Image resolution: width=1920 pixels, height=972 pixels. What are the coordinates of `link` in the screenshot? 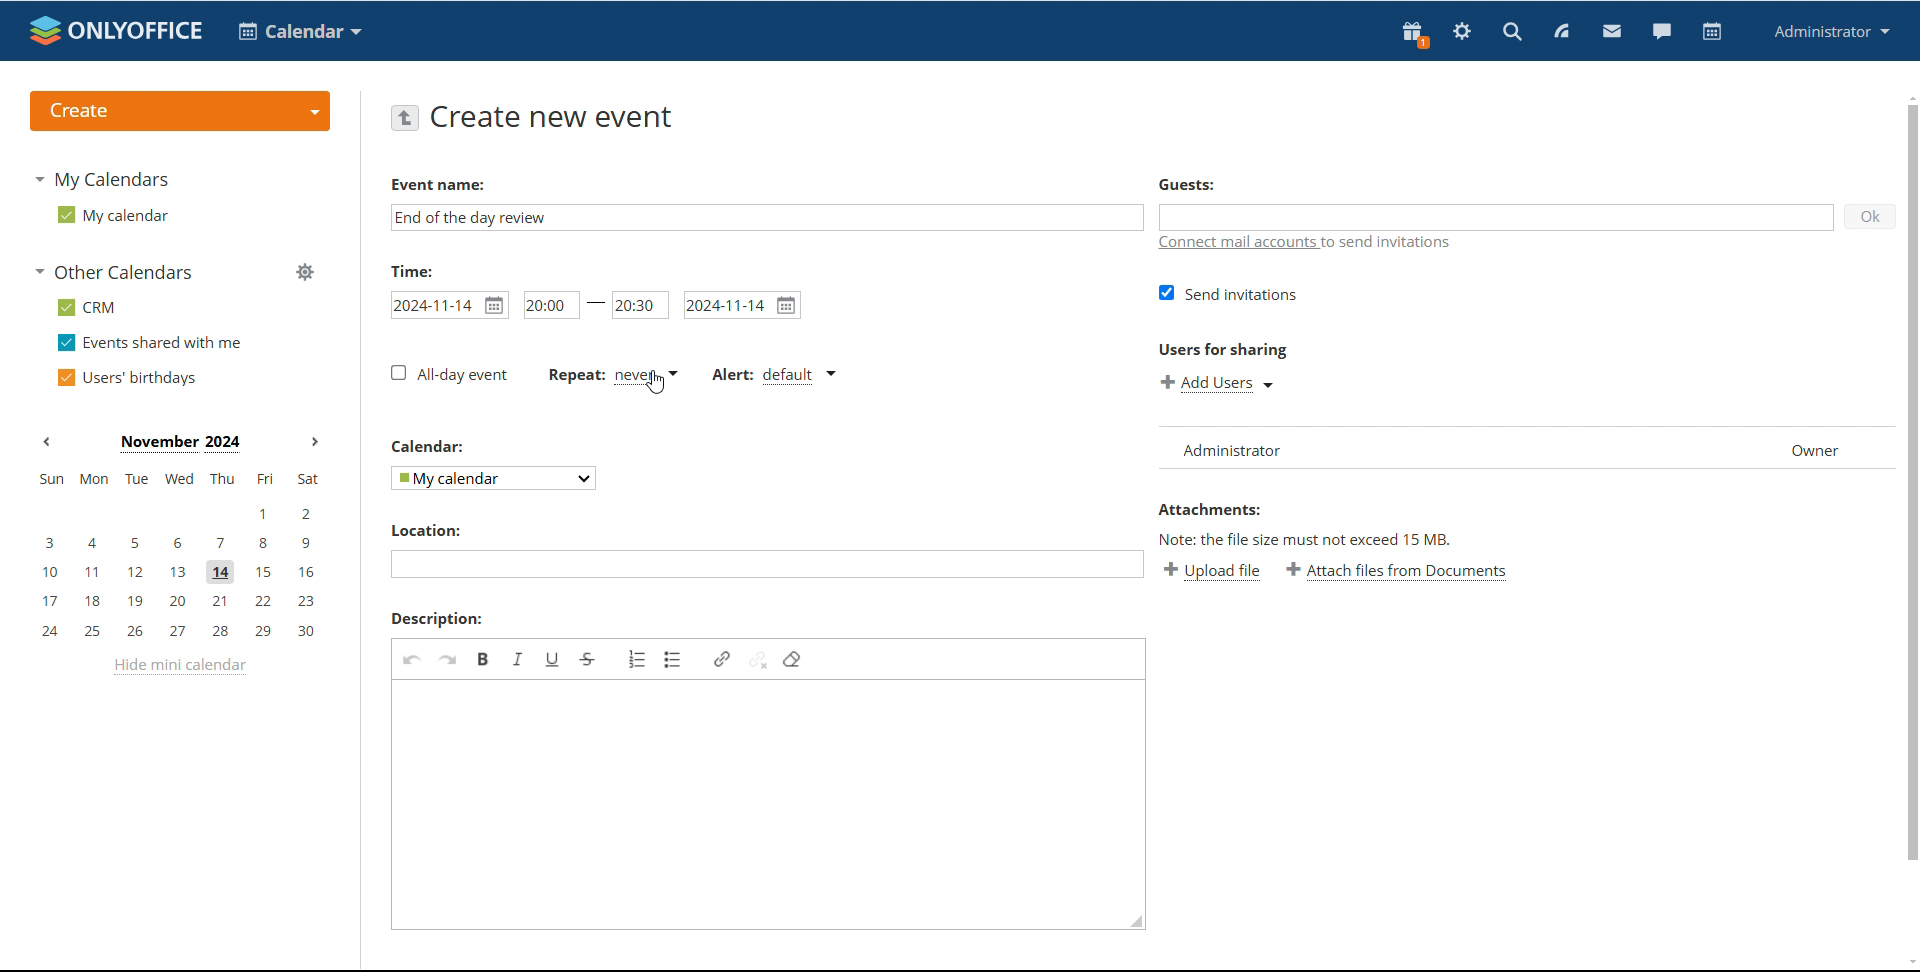 It's located at (722, 659).